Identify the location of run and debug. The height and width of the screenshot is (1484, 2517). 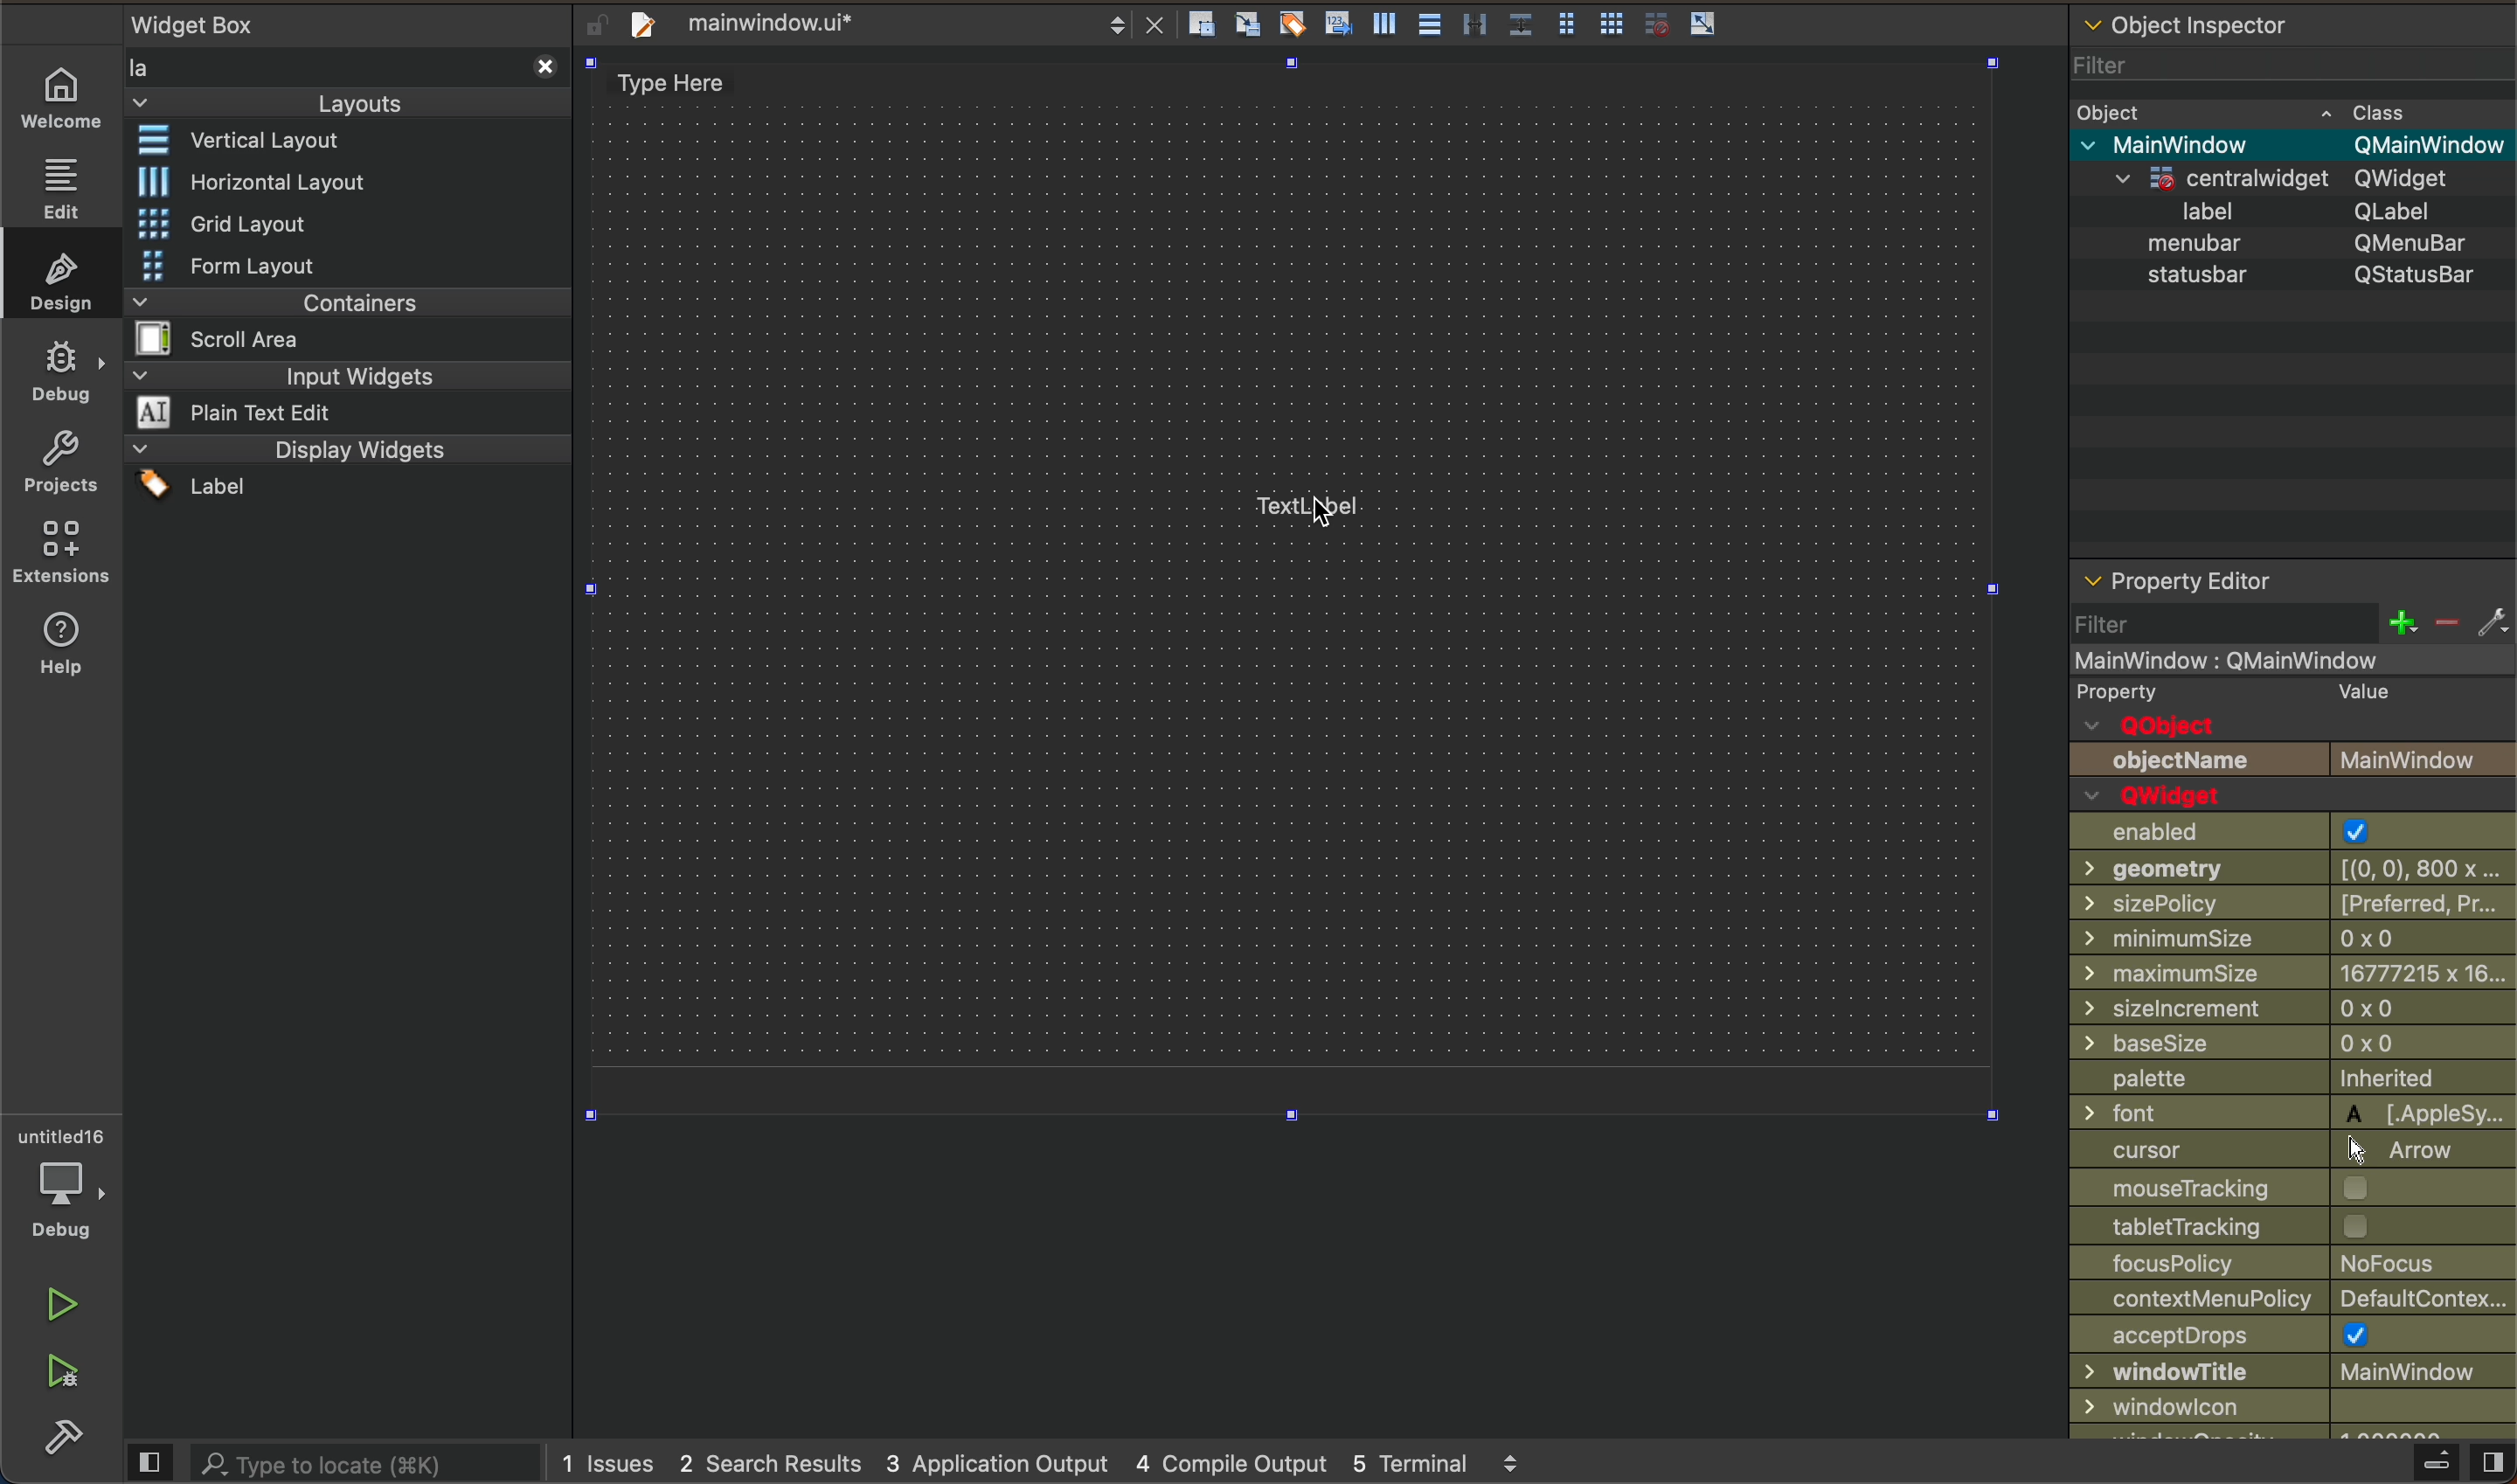
(65, 1375).